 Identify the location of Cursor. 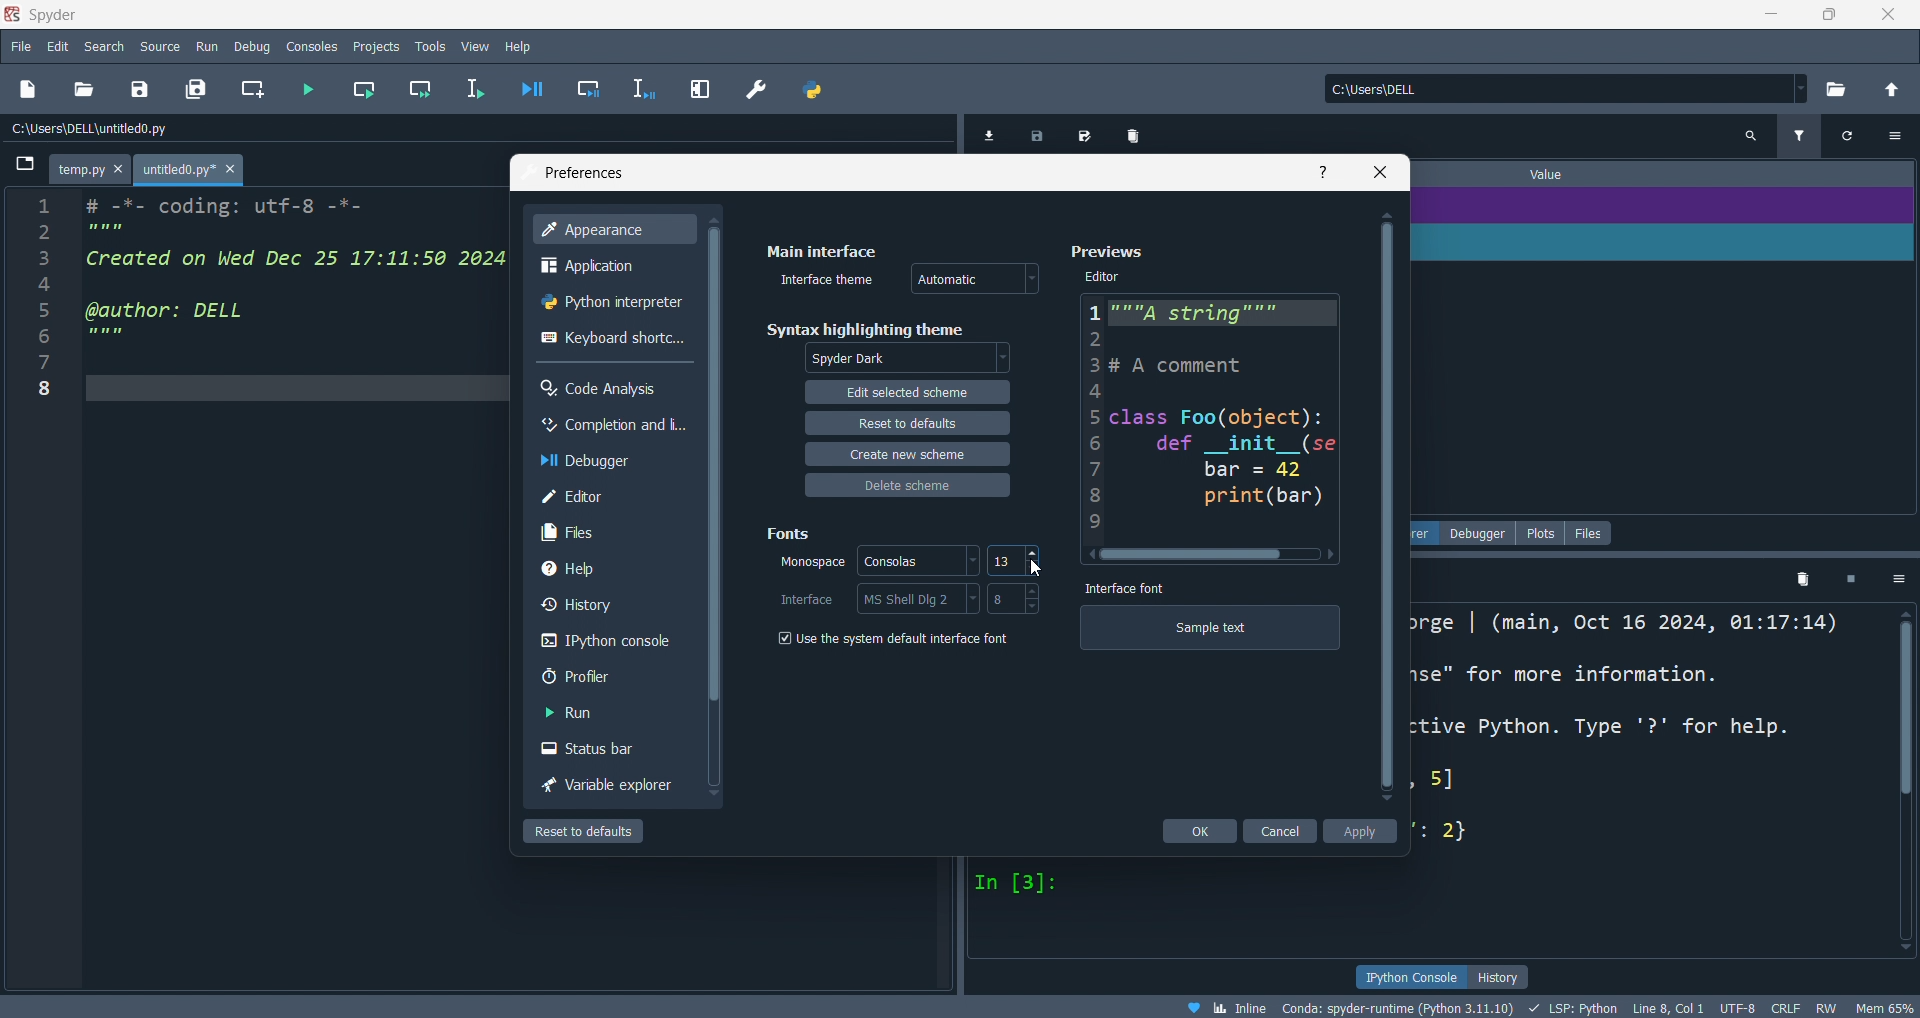
(1039, 567).